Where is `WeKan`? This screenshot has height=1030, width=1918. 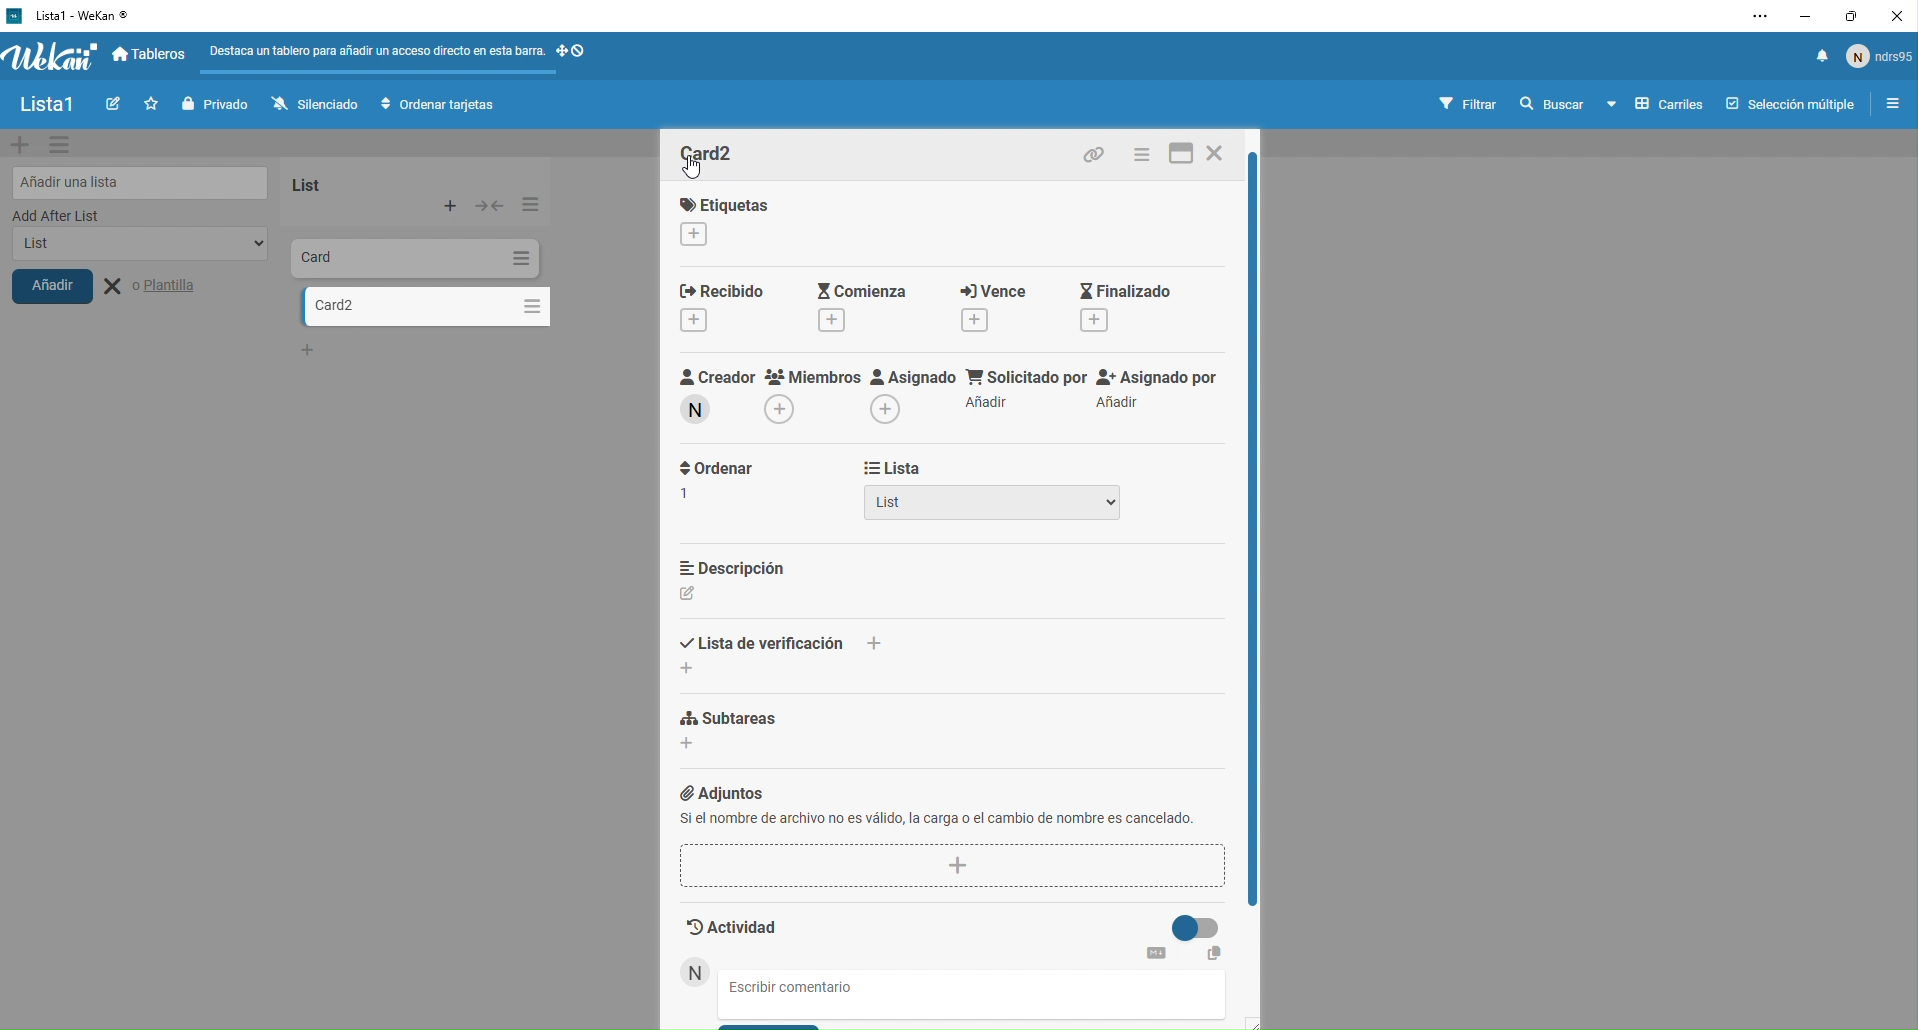
WeKan is located at coordinates (70, 15).